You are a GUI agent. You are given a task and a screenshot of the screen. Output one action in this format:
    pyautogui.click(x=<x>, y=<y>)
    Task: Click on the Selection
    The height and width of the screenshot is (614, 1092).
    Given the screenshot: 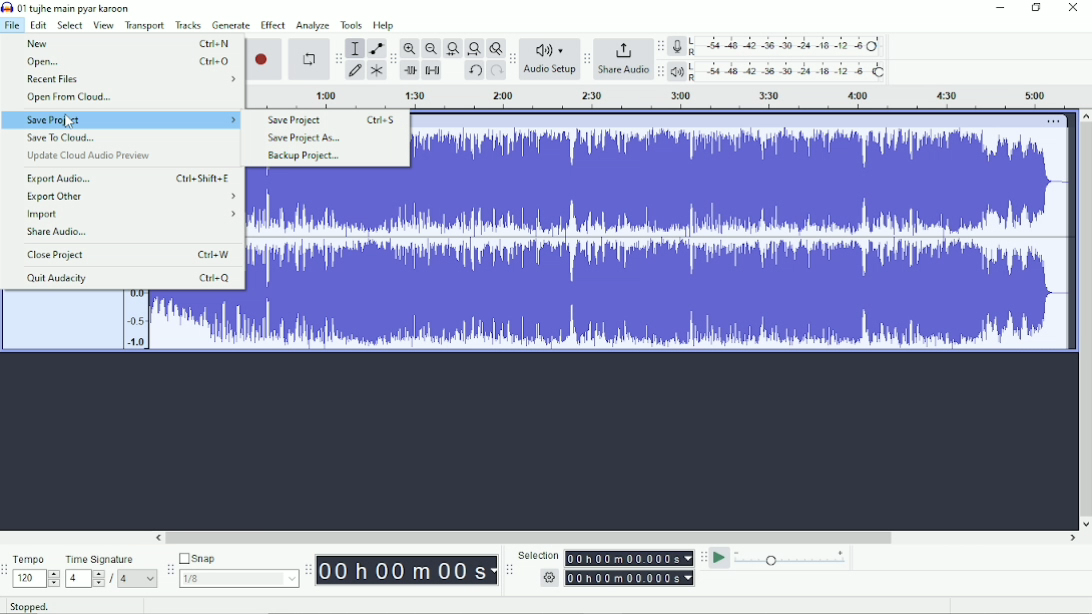 What is the action you would take?
    pyautogui.click(x=607, y=566)
    